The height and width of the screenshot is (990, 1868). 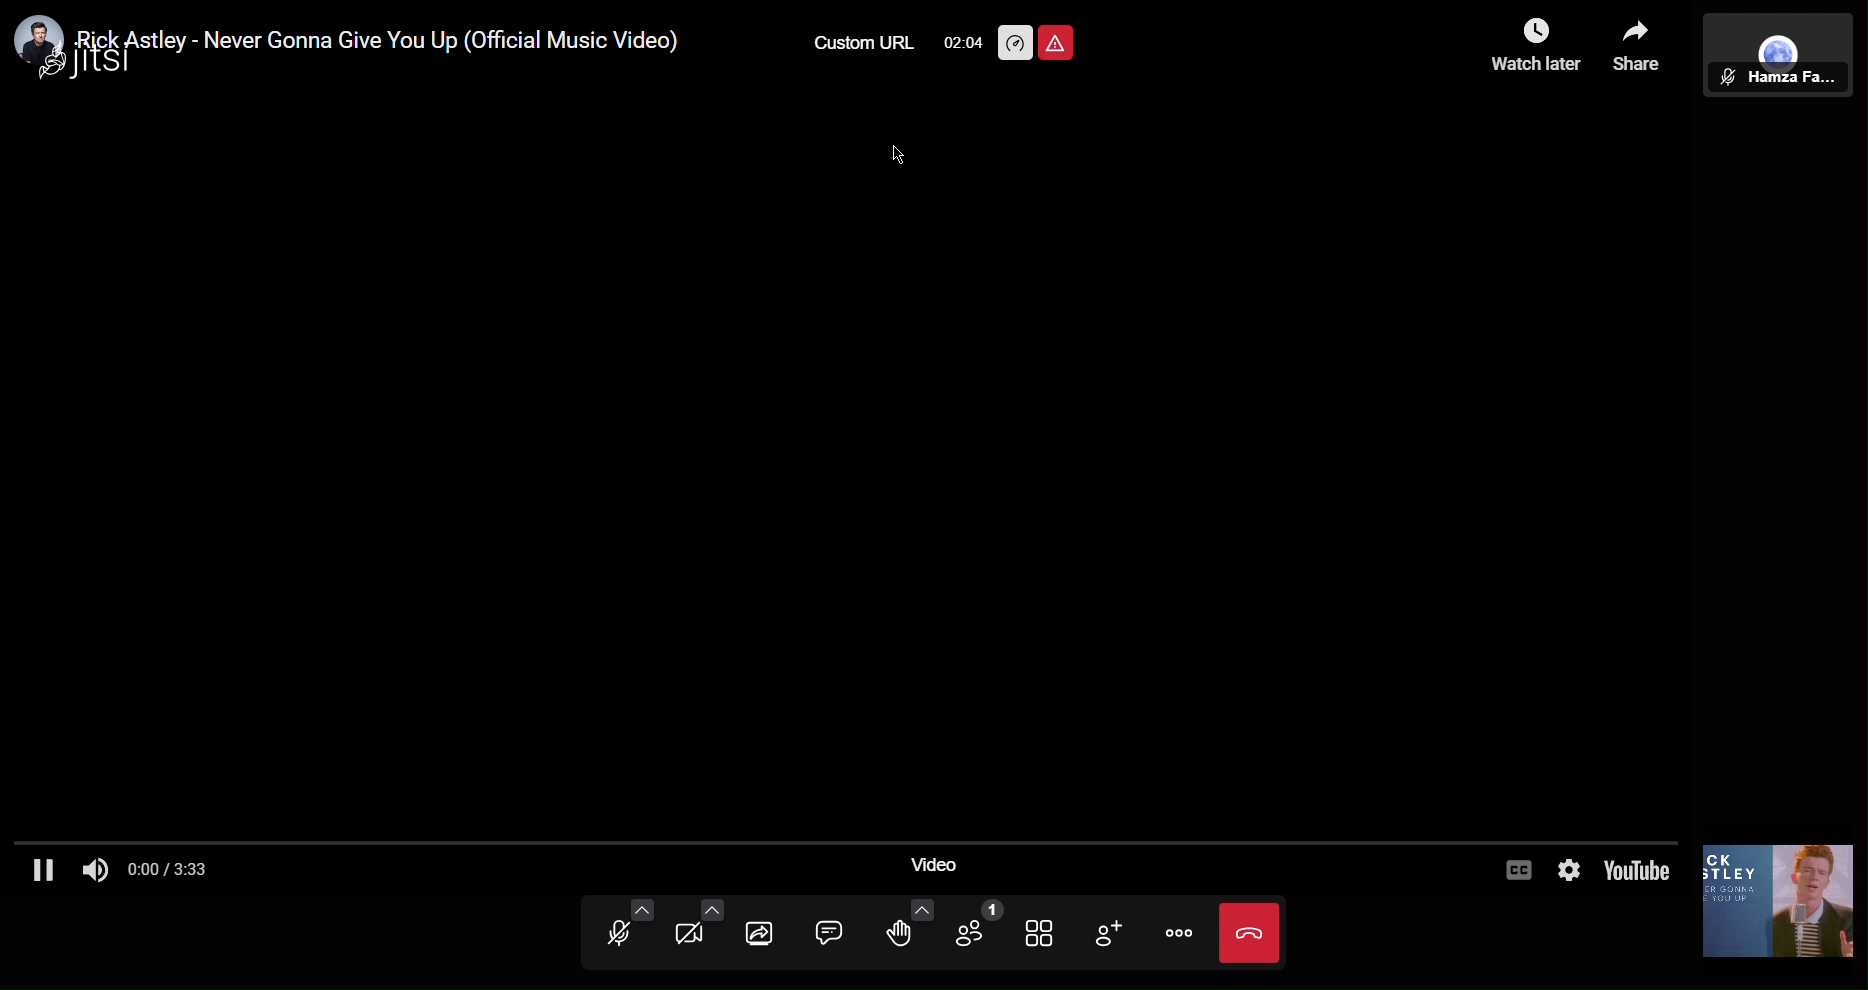 I want to click on Tile View, so click(x=1048, y=934).